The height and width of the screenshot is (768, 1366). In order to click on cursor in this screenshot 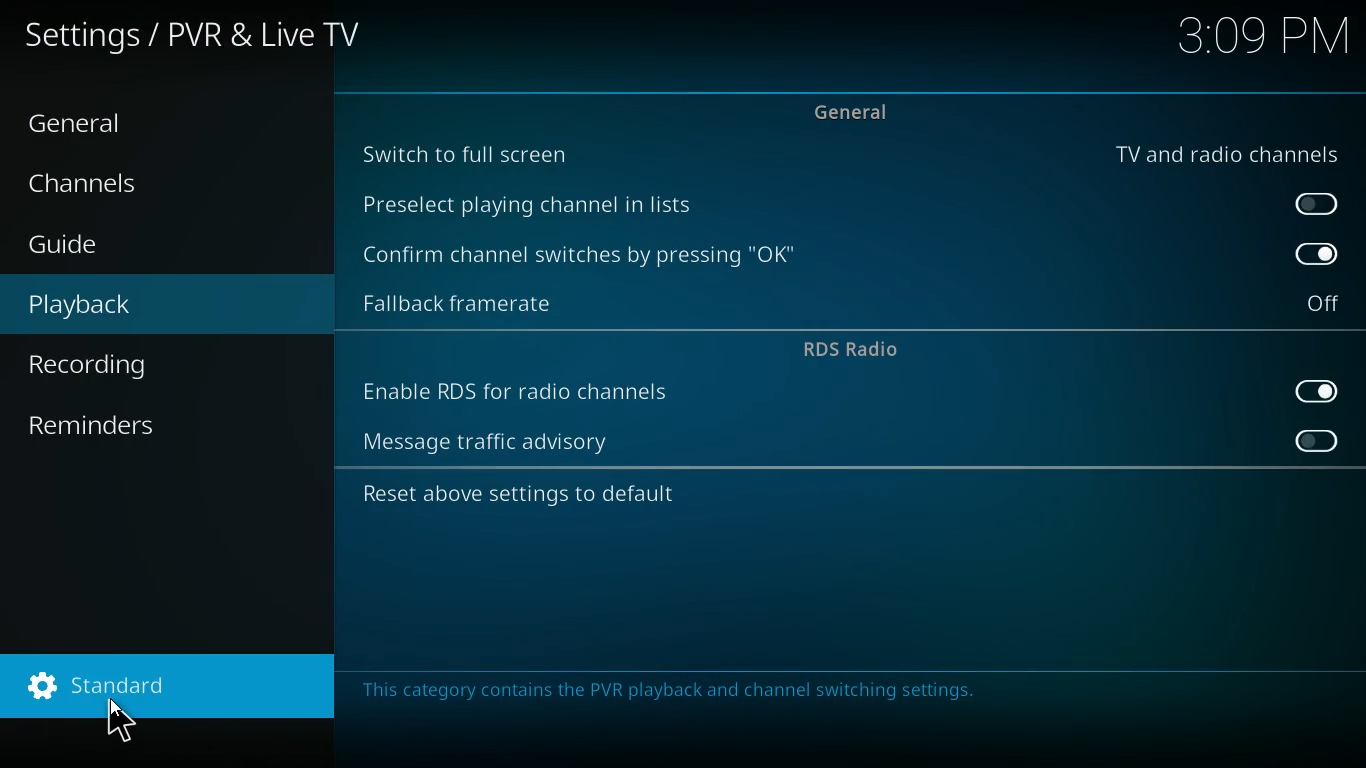, I will do `click(132, 719)`.